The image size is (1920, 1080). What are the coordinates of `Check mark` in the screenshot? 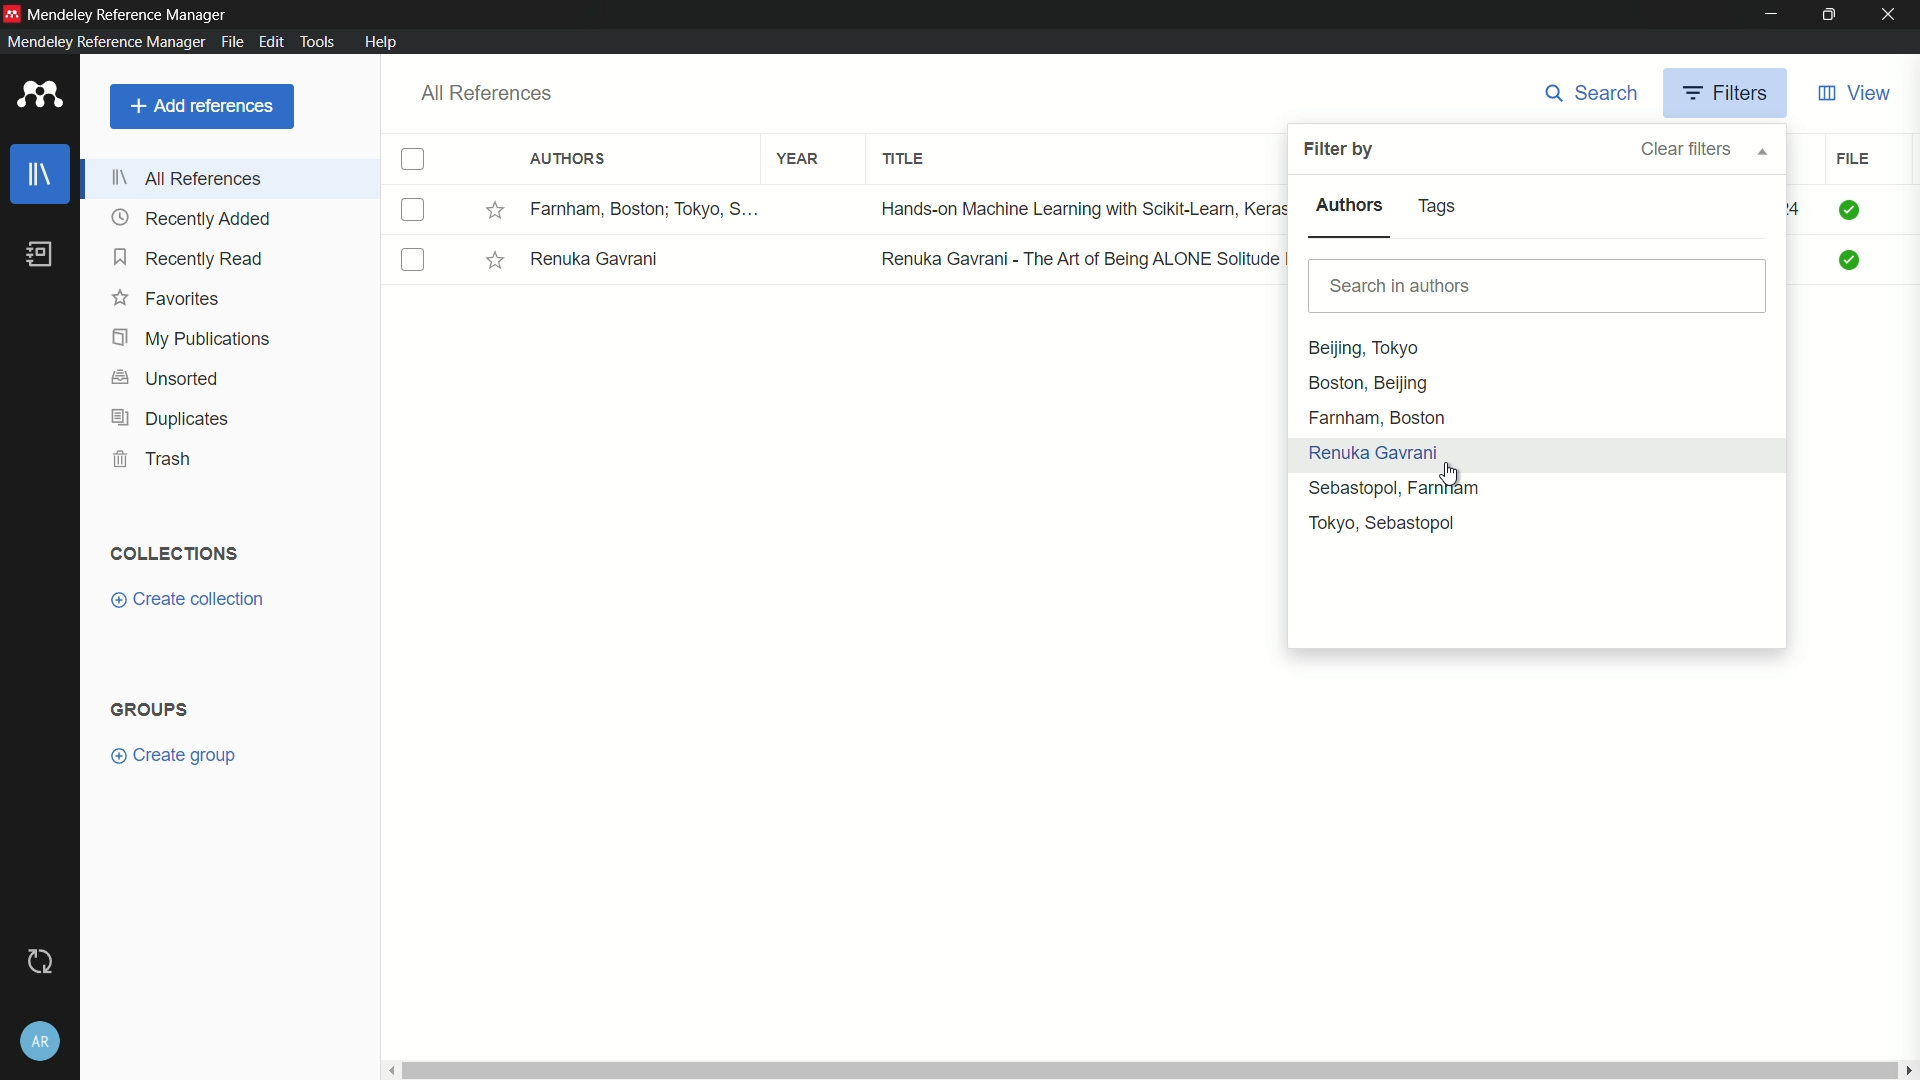 It's located at (1851, 210).